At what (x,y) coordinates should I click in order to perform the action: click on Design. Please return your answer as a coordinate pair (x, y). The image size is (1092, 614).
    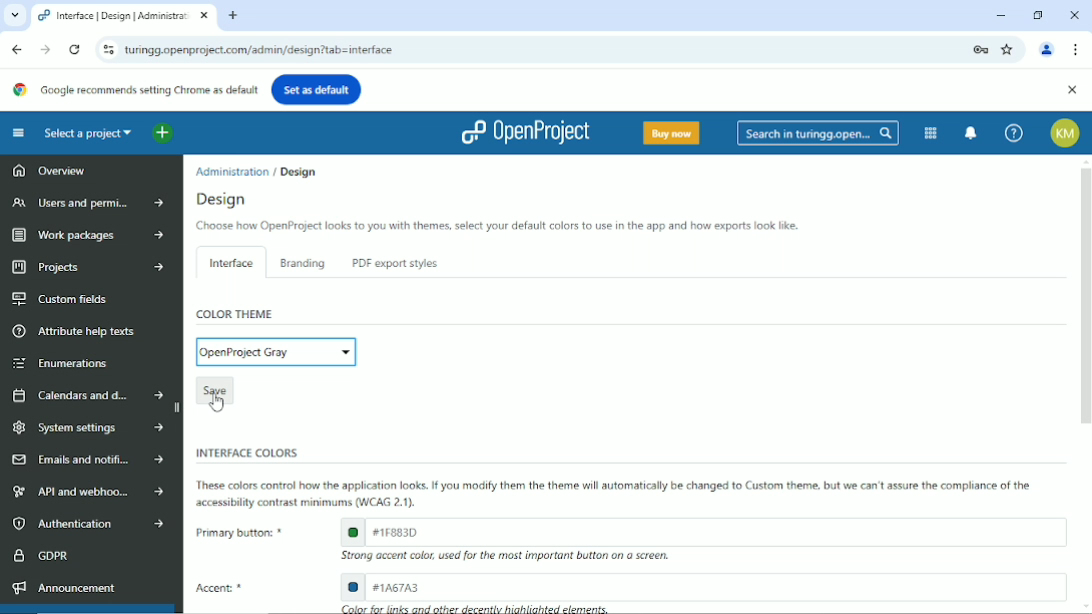
    Looking at the image, I should click on (297, 170).